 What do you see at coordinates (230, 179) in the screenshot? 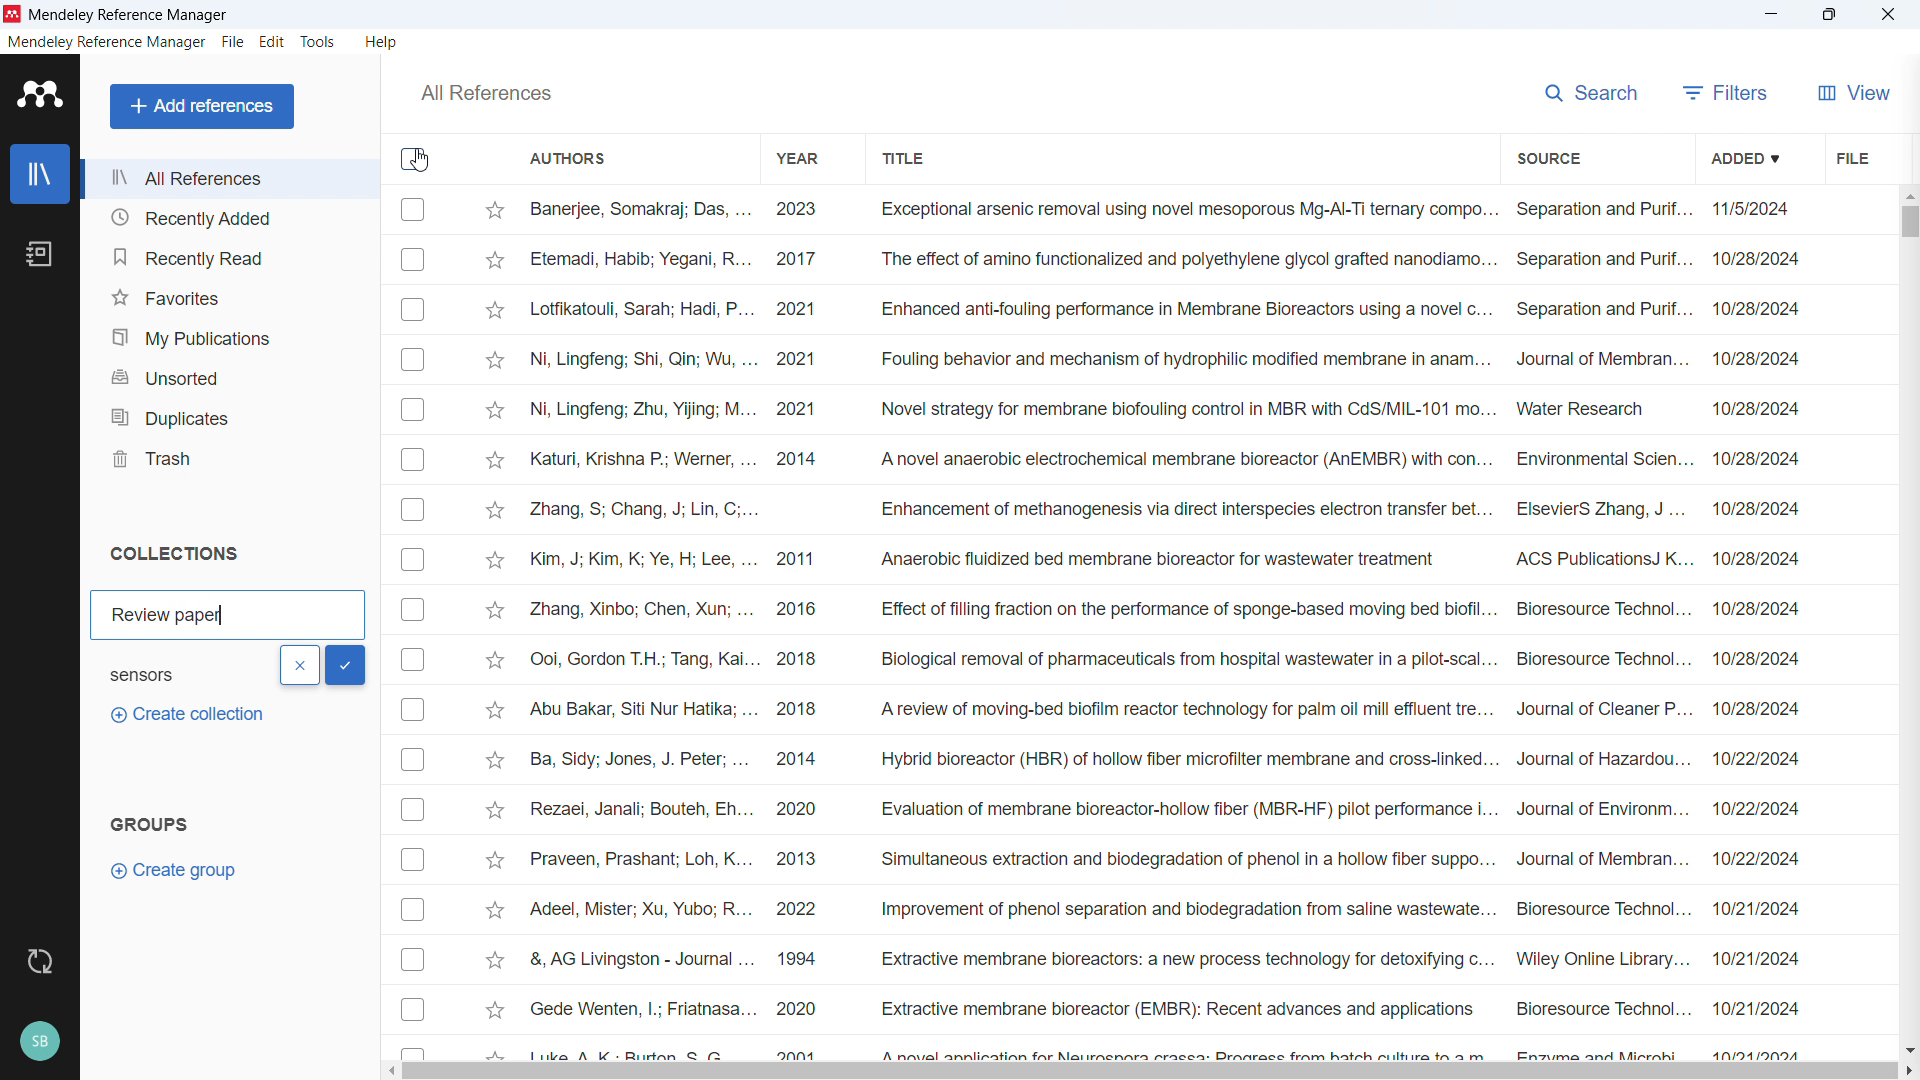
I see `All references ` at bounding box center [230, 179].